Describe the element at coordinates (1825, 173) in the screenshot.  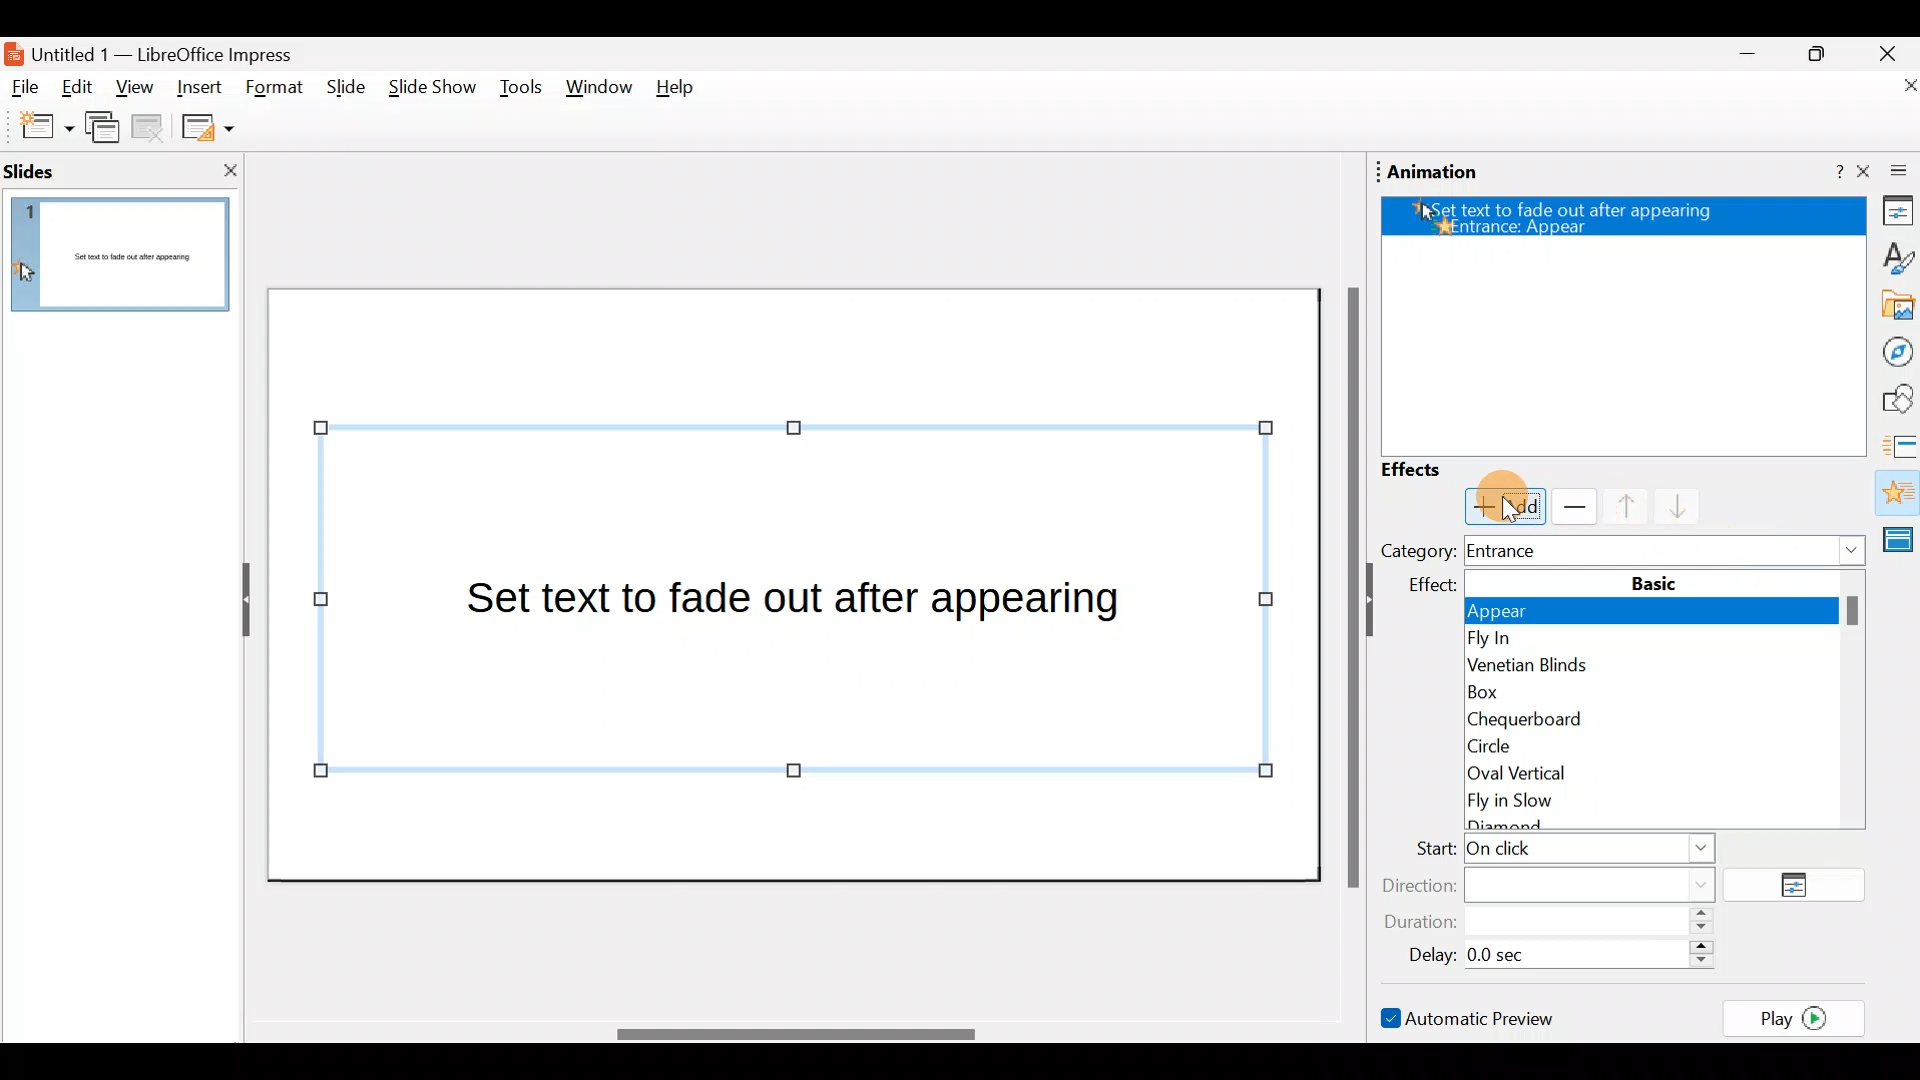
I see `Help` at that location.